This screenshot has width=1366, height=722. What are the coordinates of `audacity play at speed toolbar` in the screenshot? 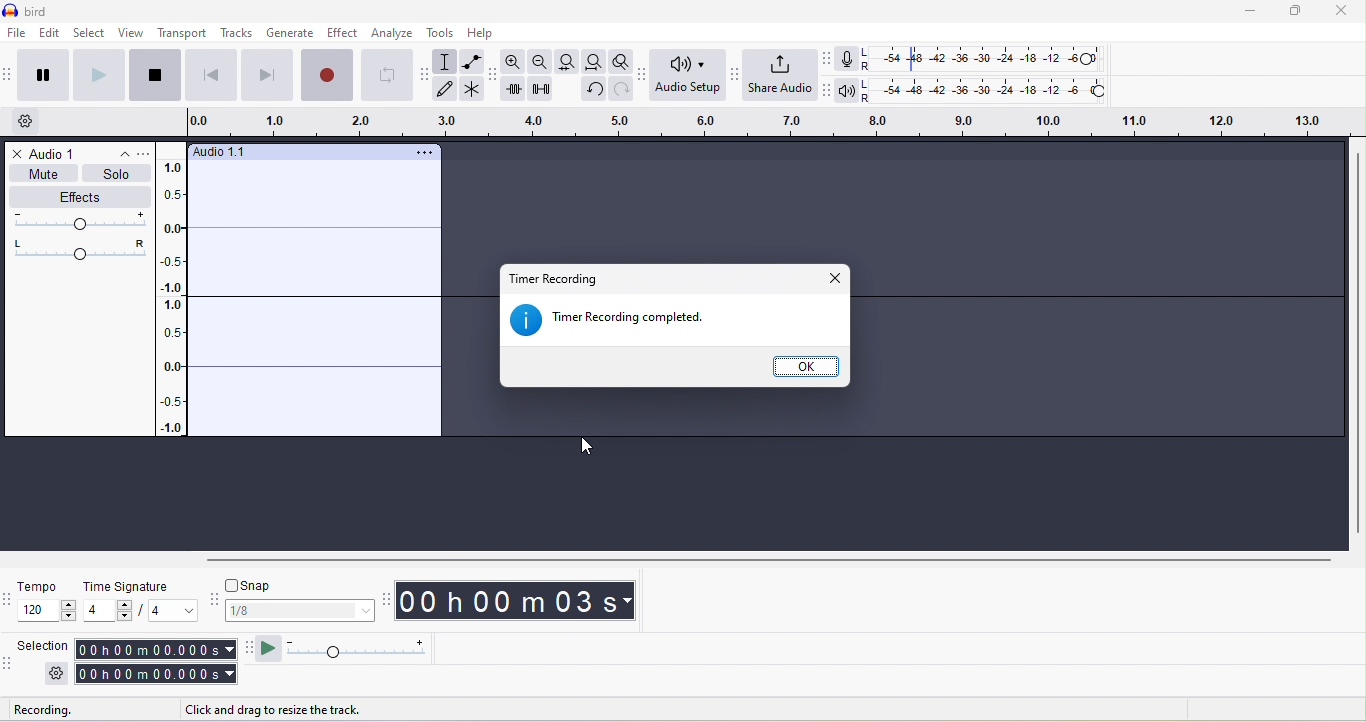 It's located at (268, 648).